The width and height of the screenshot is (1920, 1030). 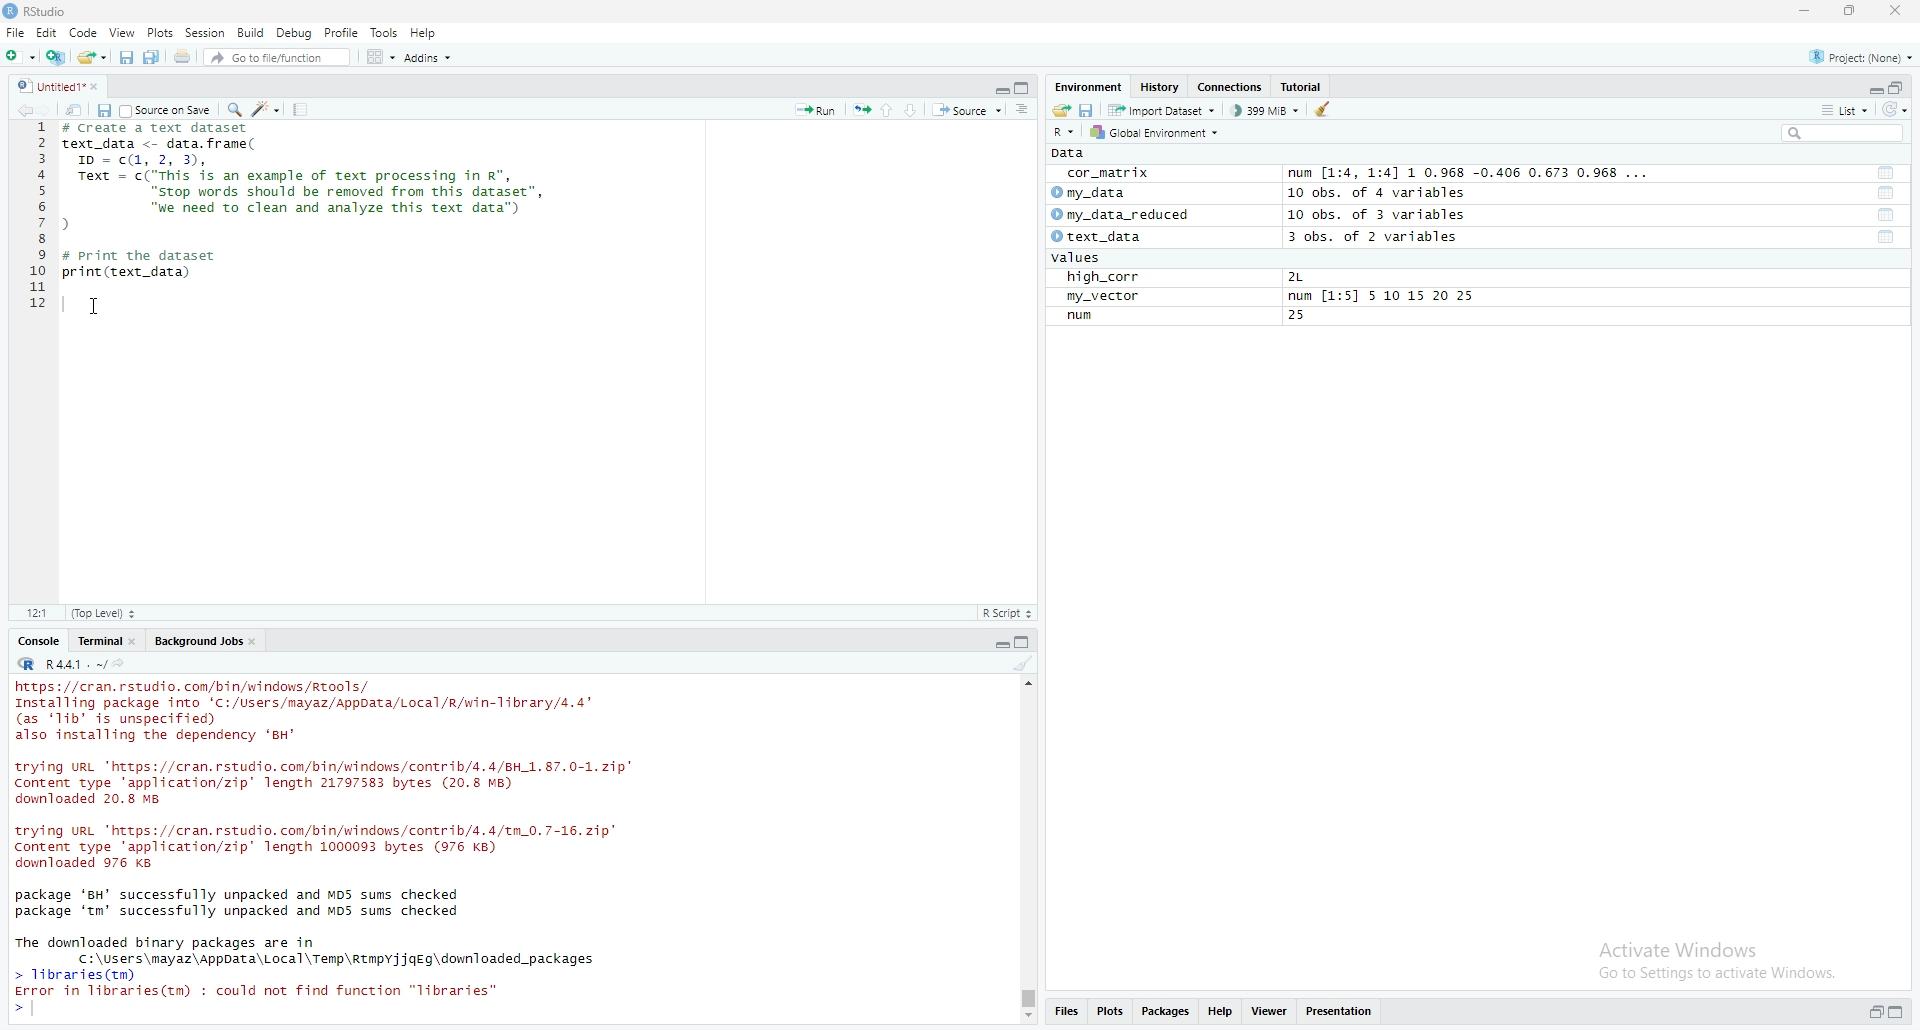 I want to click on close, so click(x=1894, y=12).